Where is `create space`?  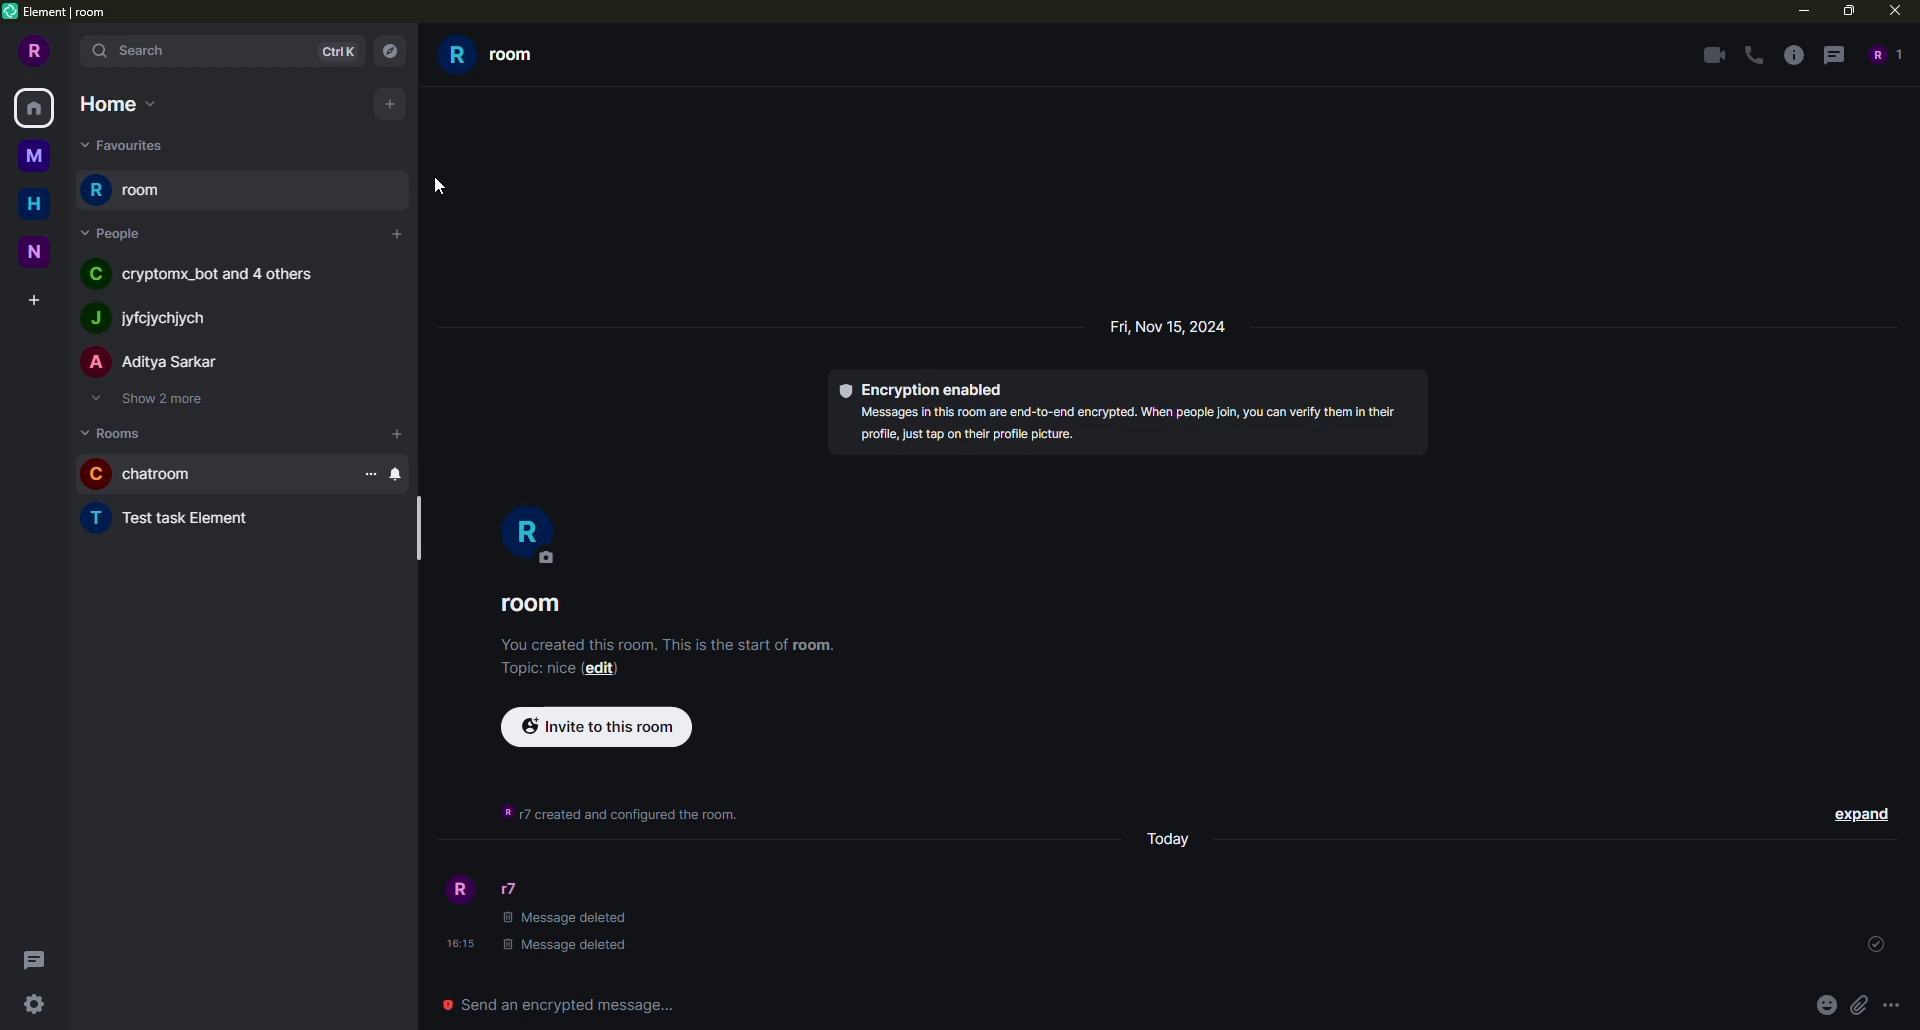
create space is located at coordinates (33, 296).